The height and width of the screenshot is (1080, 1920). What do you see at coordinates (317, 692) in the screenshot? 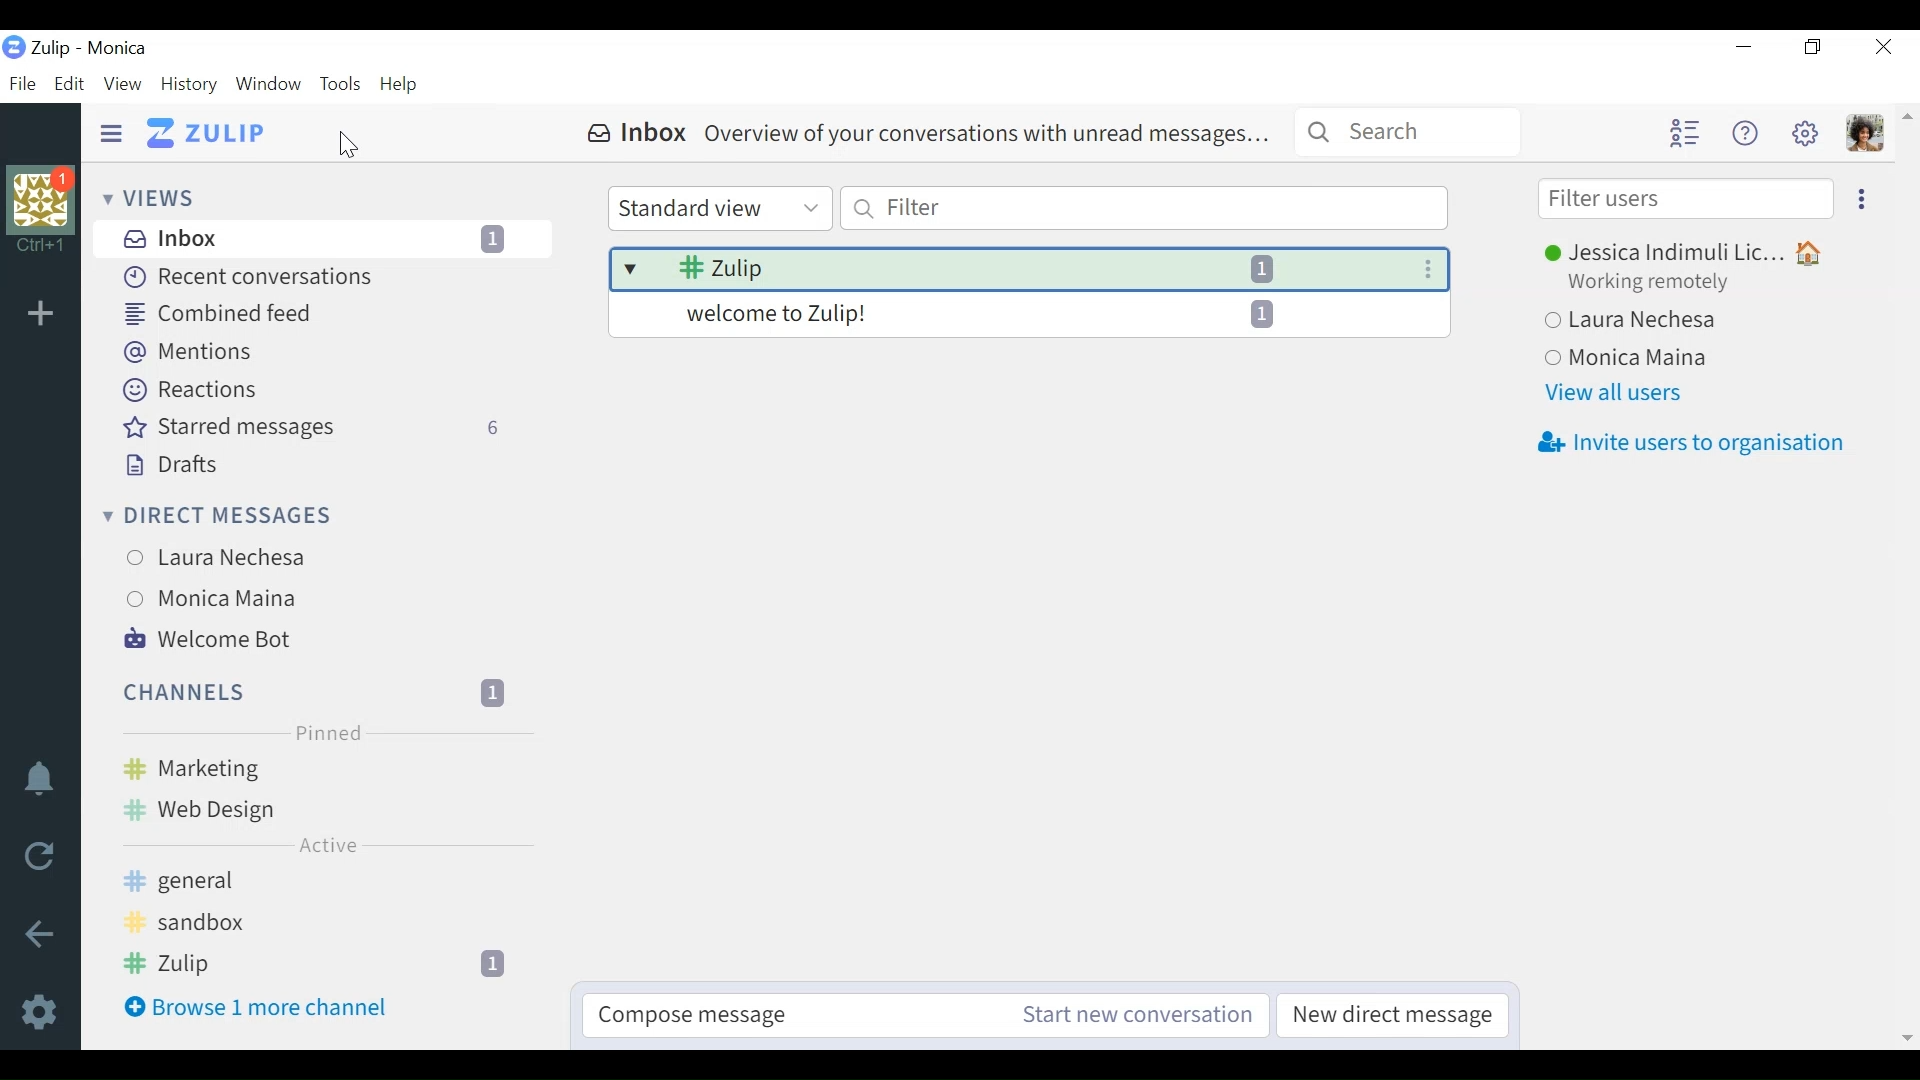
I see `Channel` at bounding box center [317, 692].